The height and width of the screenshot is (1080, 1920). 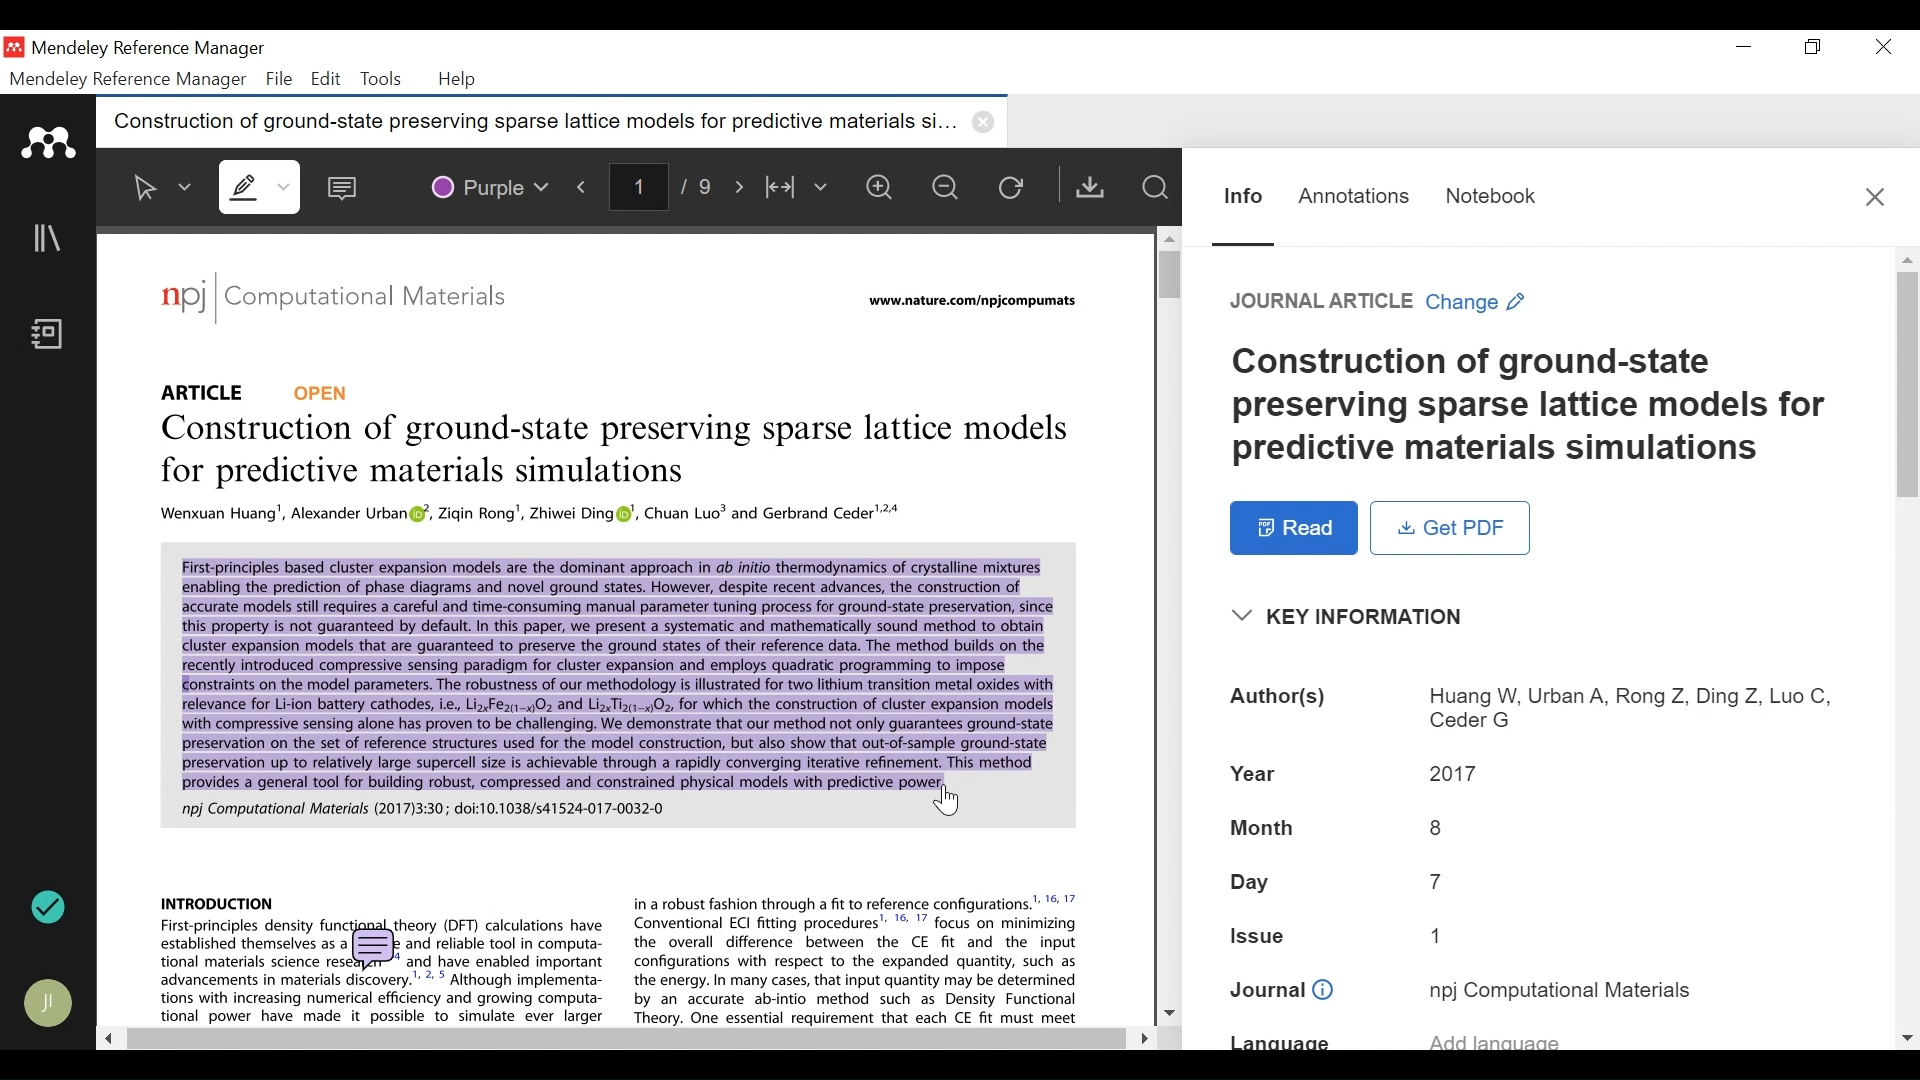 I want to click on Language, so click(x=1495, y=1037).